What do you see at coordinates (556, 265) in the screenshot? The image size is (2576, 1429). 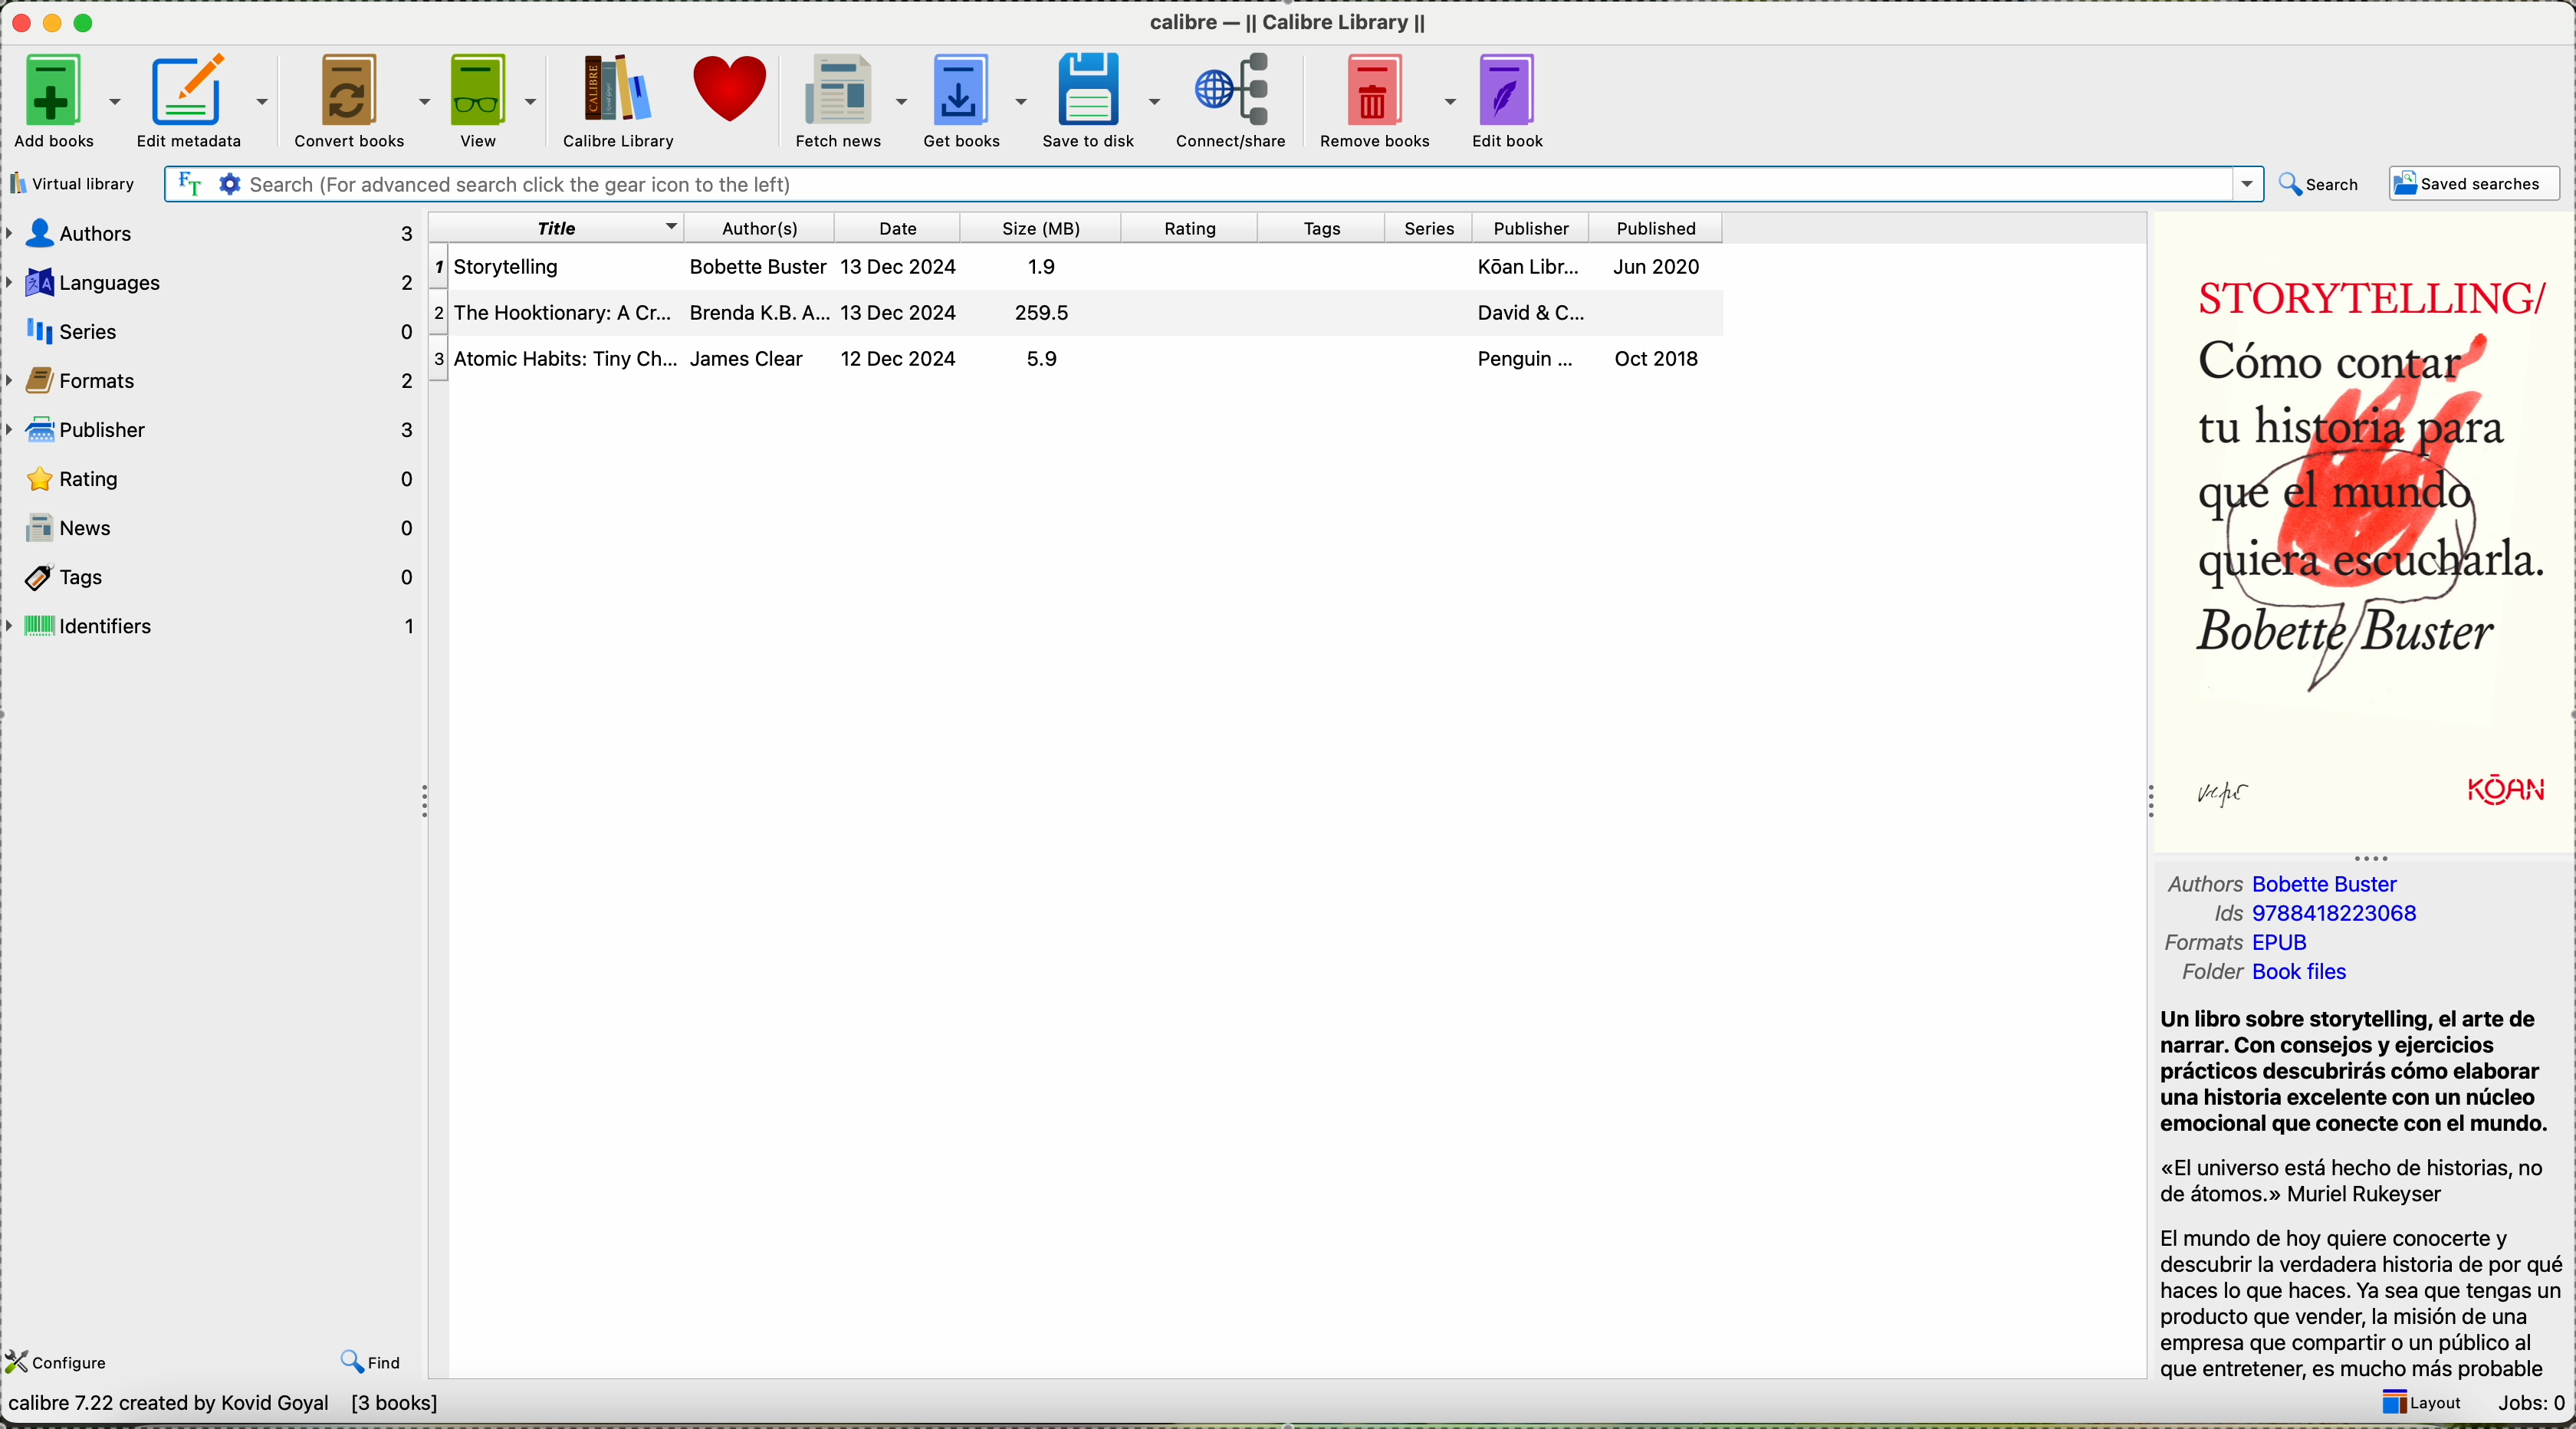 I see `Storytelling` at bounding box center [556, 265].